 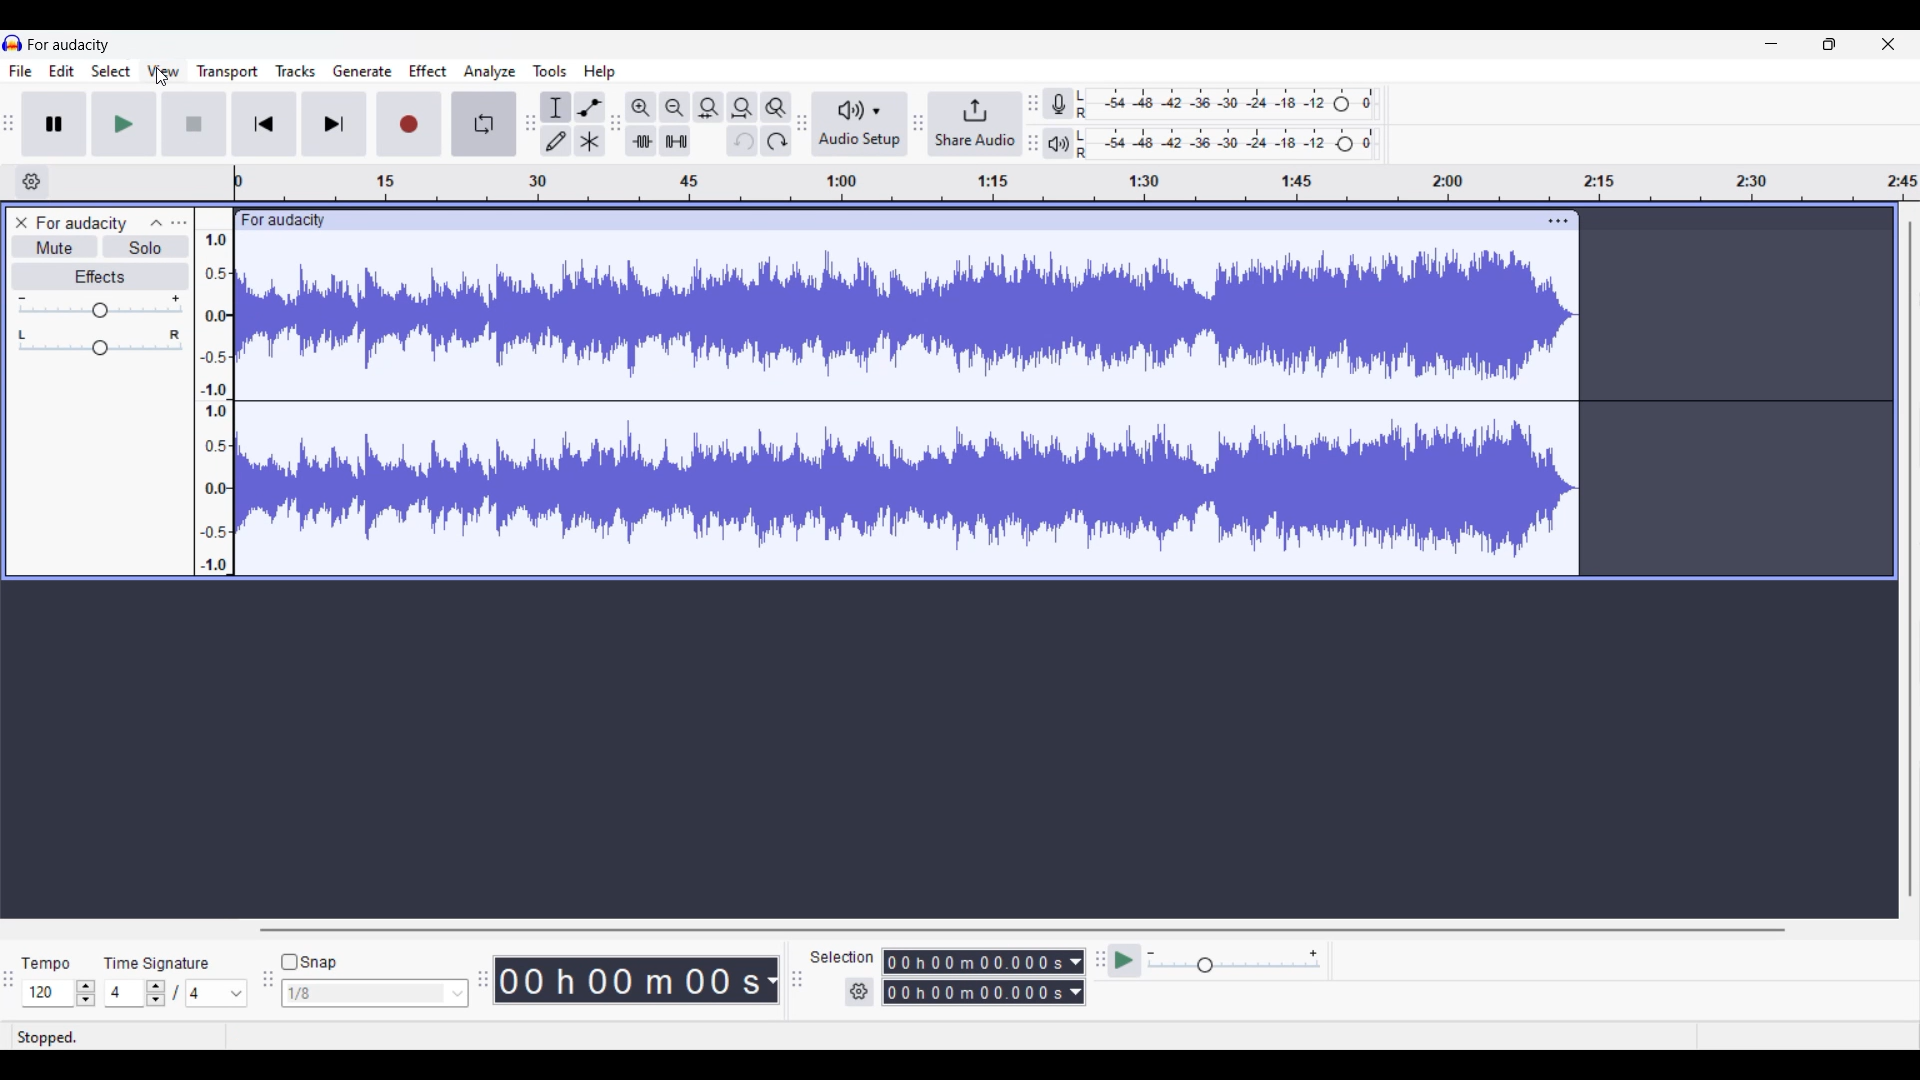 What do you see at coordinates (1122, 961) in the screenshot?
I see `play at speed` at bounding box center [1122, 961].